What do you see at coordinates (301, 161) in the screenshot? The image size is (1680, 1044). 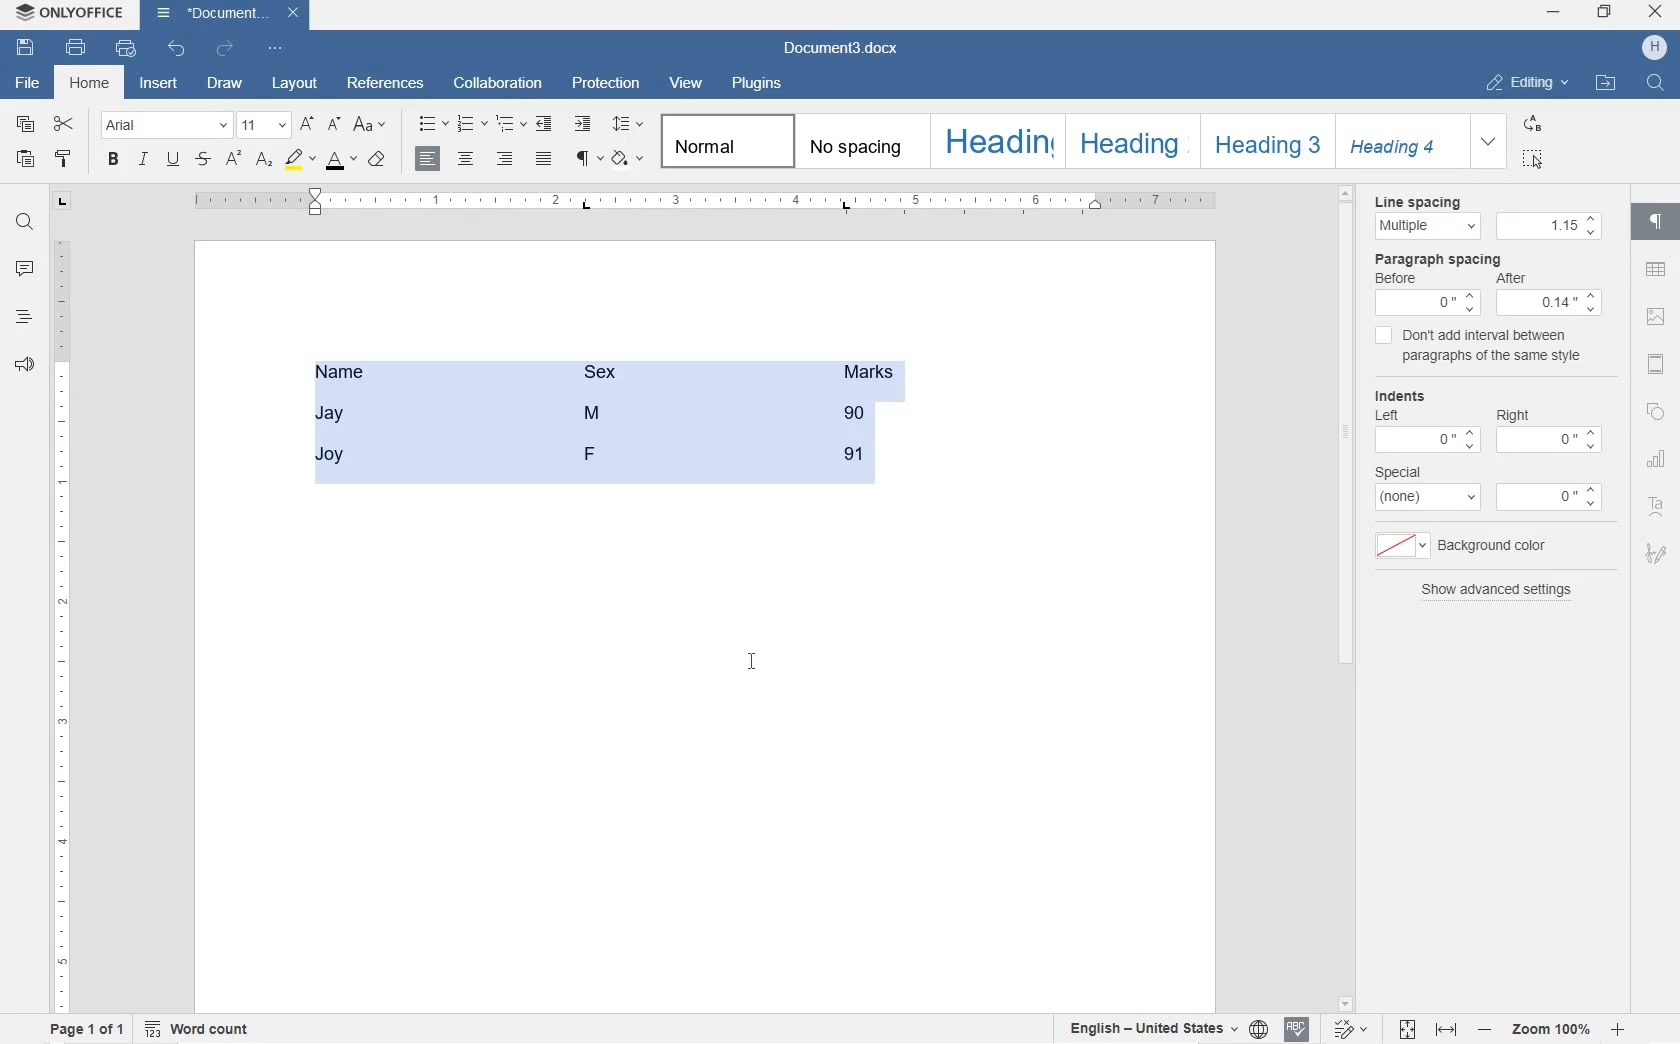 I see `HIGHLIGHT COLOR` at bounding box center [301, 161].